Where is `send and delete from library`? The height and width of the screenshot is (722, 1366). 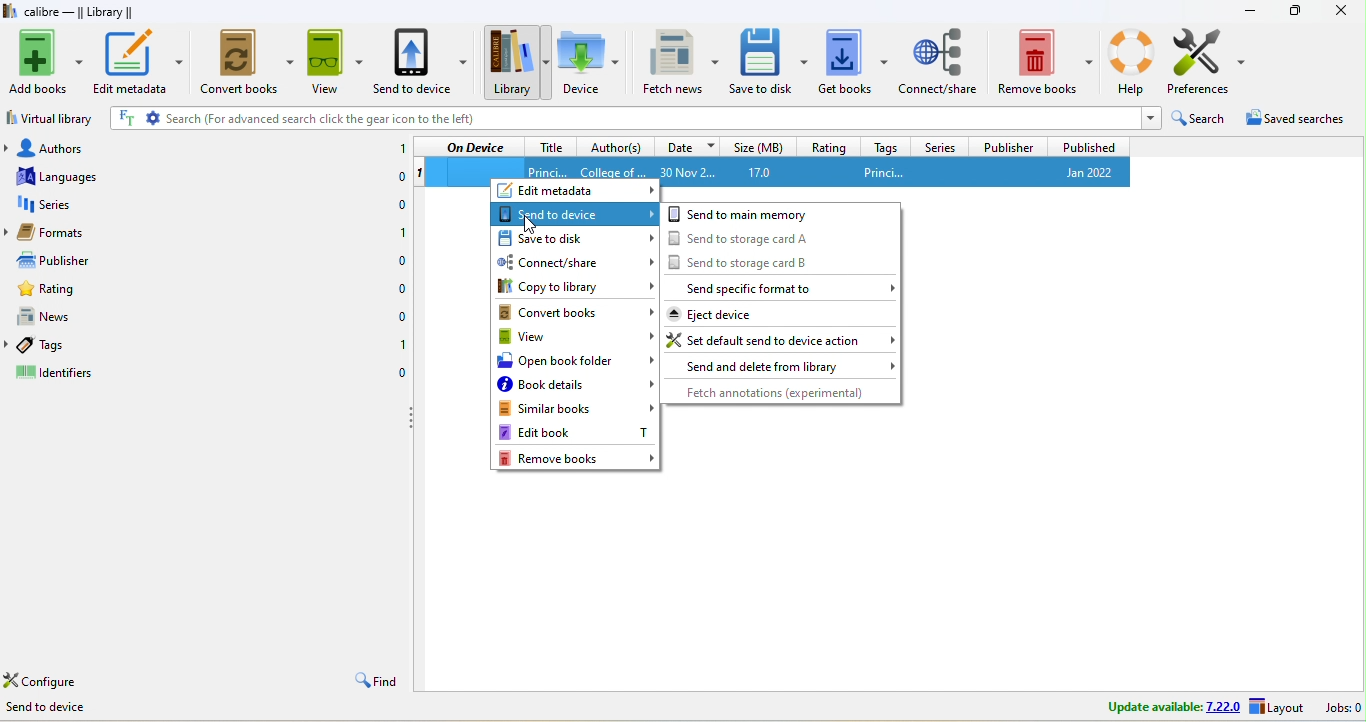
send and delete from library is located at coordinates (780, 367).